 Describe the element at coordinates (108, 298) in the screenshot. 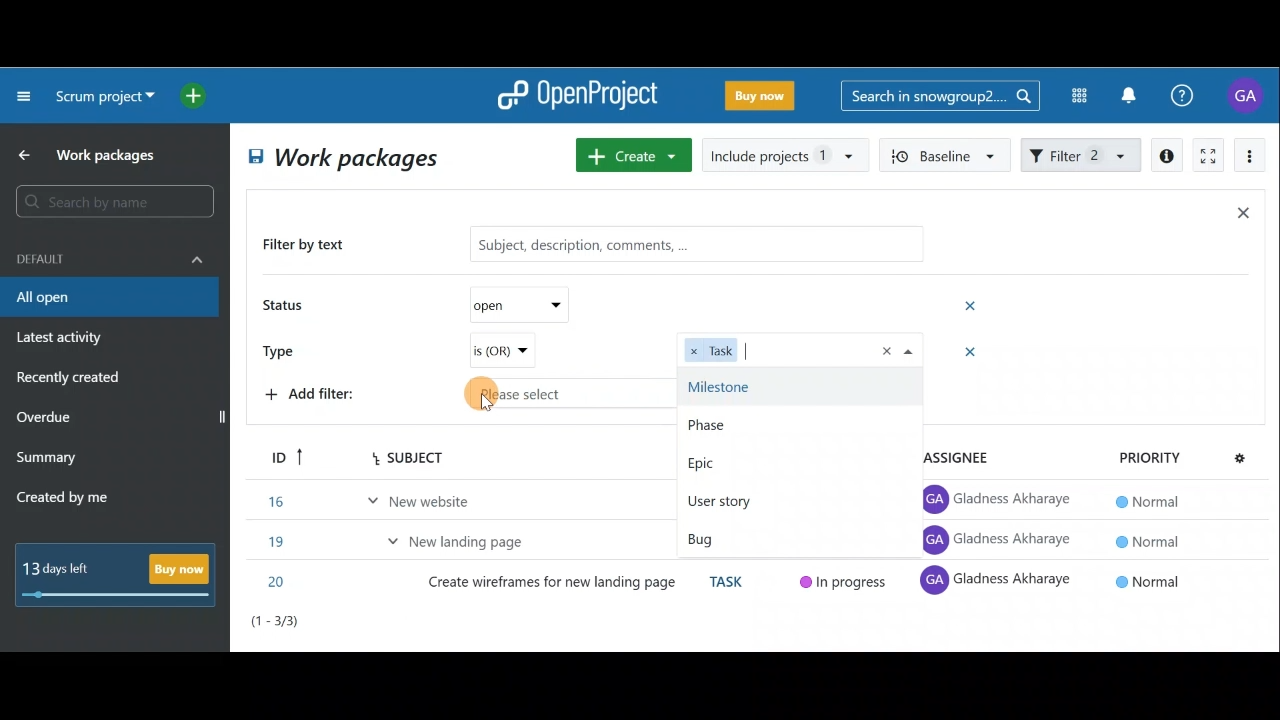

I see `All open` at that location.